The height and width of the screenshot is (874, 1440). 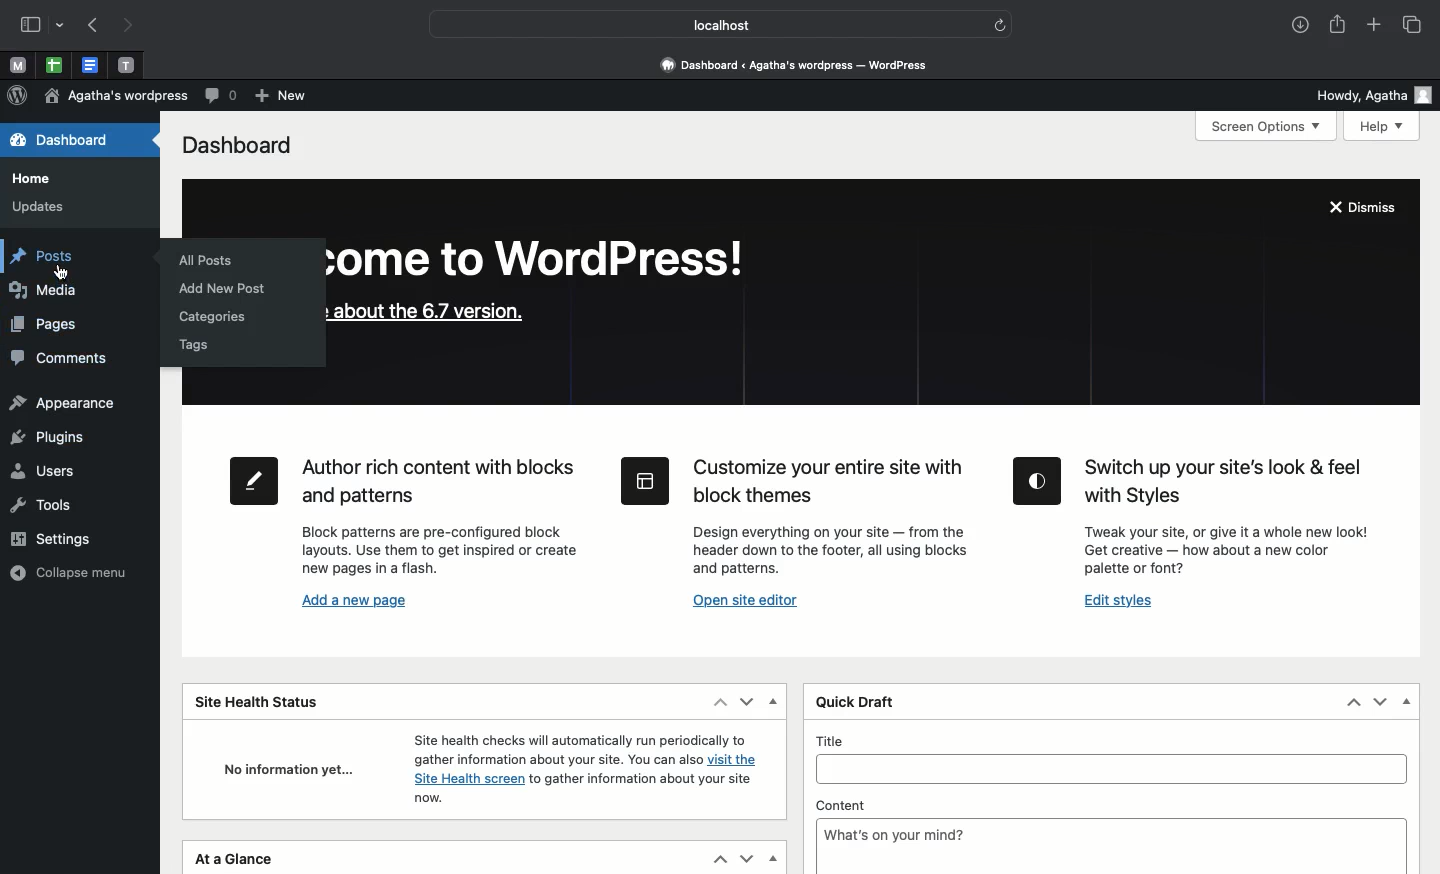 What do you see at coordinates (801, 64) in the screenshot?
I see `Dashboard < Agatha's wordpress — WordPress` at bounding box center [801, 64].